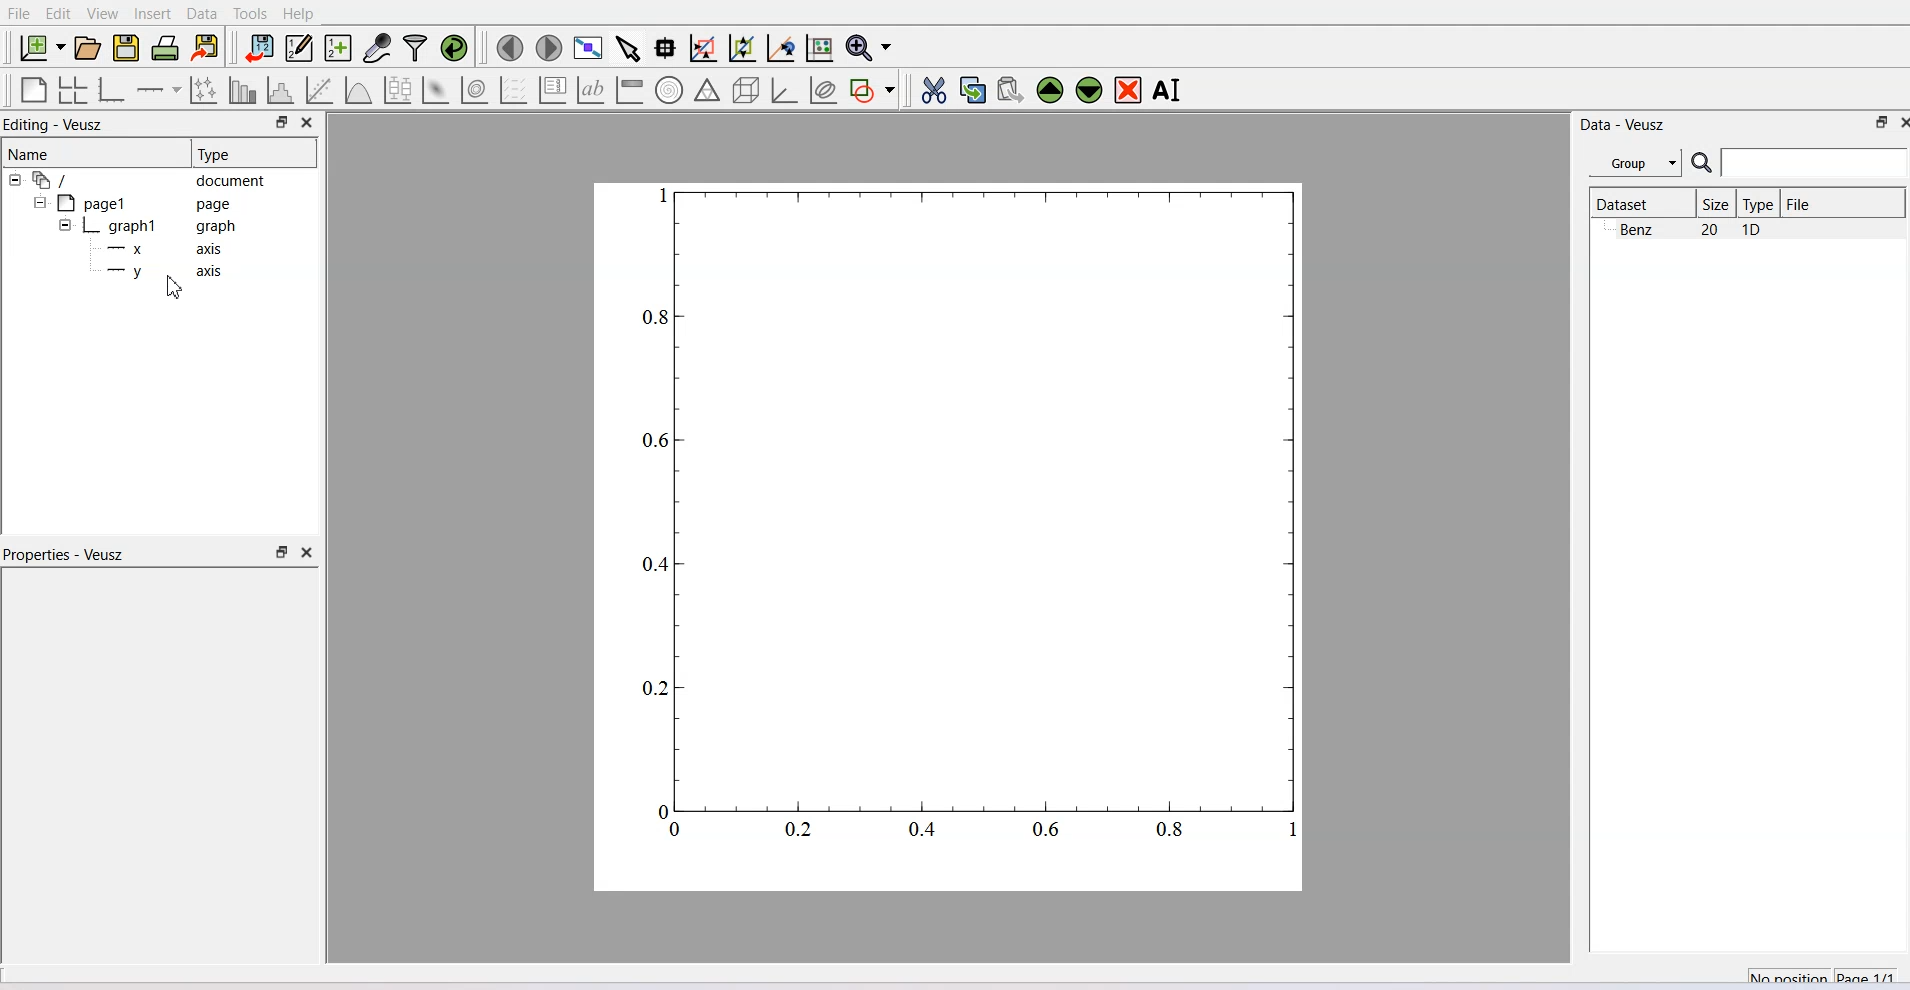 This screenshot has width=1910, height=990. What do you see at coordinates (281, 553) in the screenshot?
I see `Maximize` at bounding box center [281, 553].